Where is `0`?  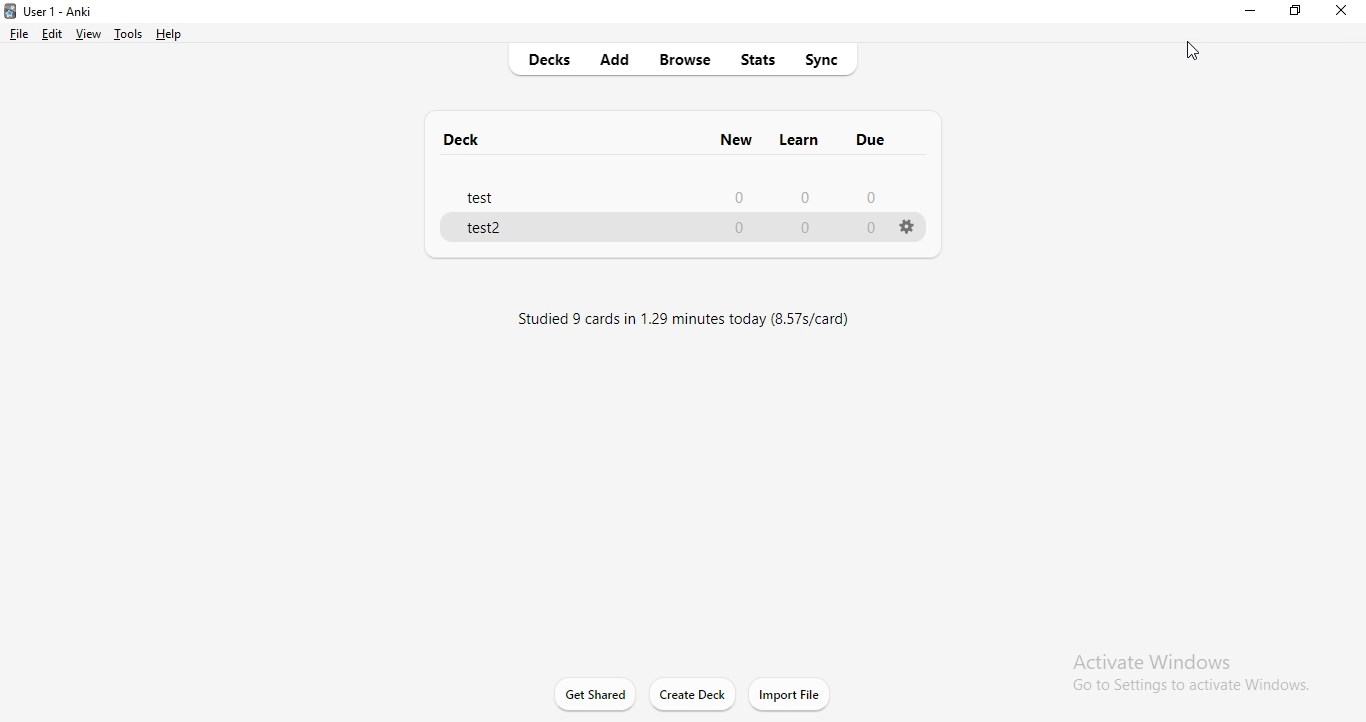 0 is located at coordinates (809, 229).